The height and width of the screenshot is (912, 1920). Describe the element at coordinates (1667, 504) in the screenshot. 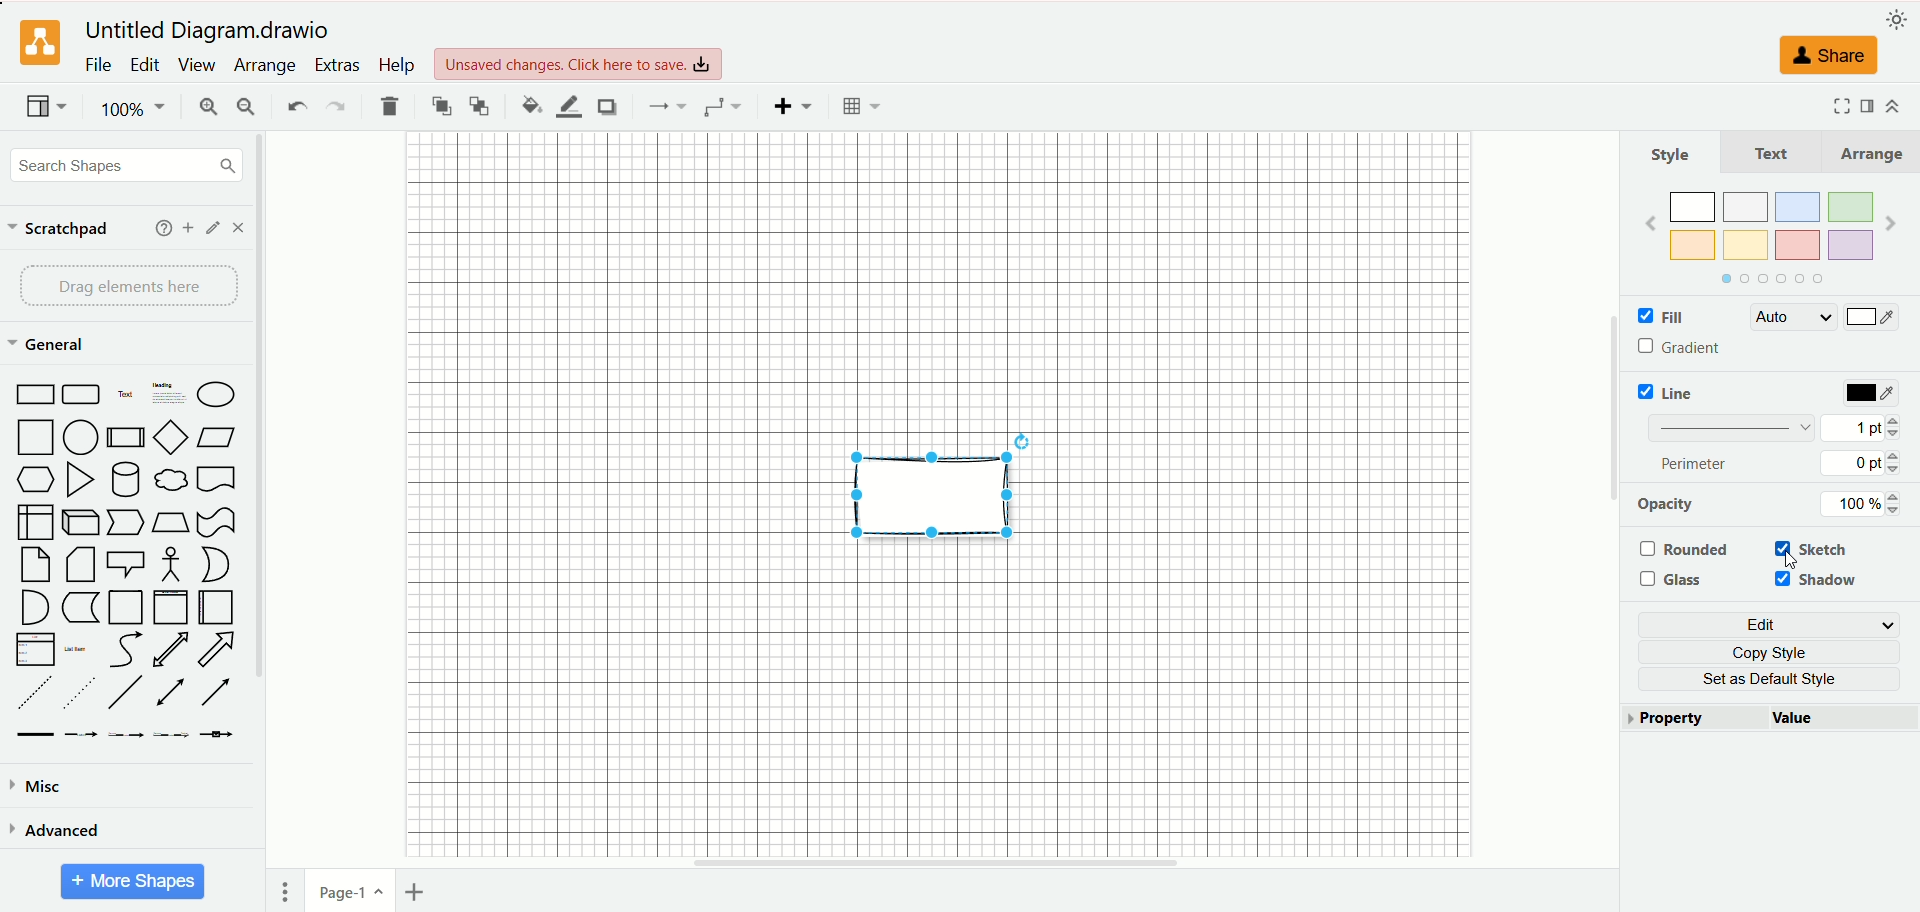

I see `opacity` at that location.